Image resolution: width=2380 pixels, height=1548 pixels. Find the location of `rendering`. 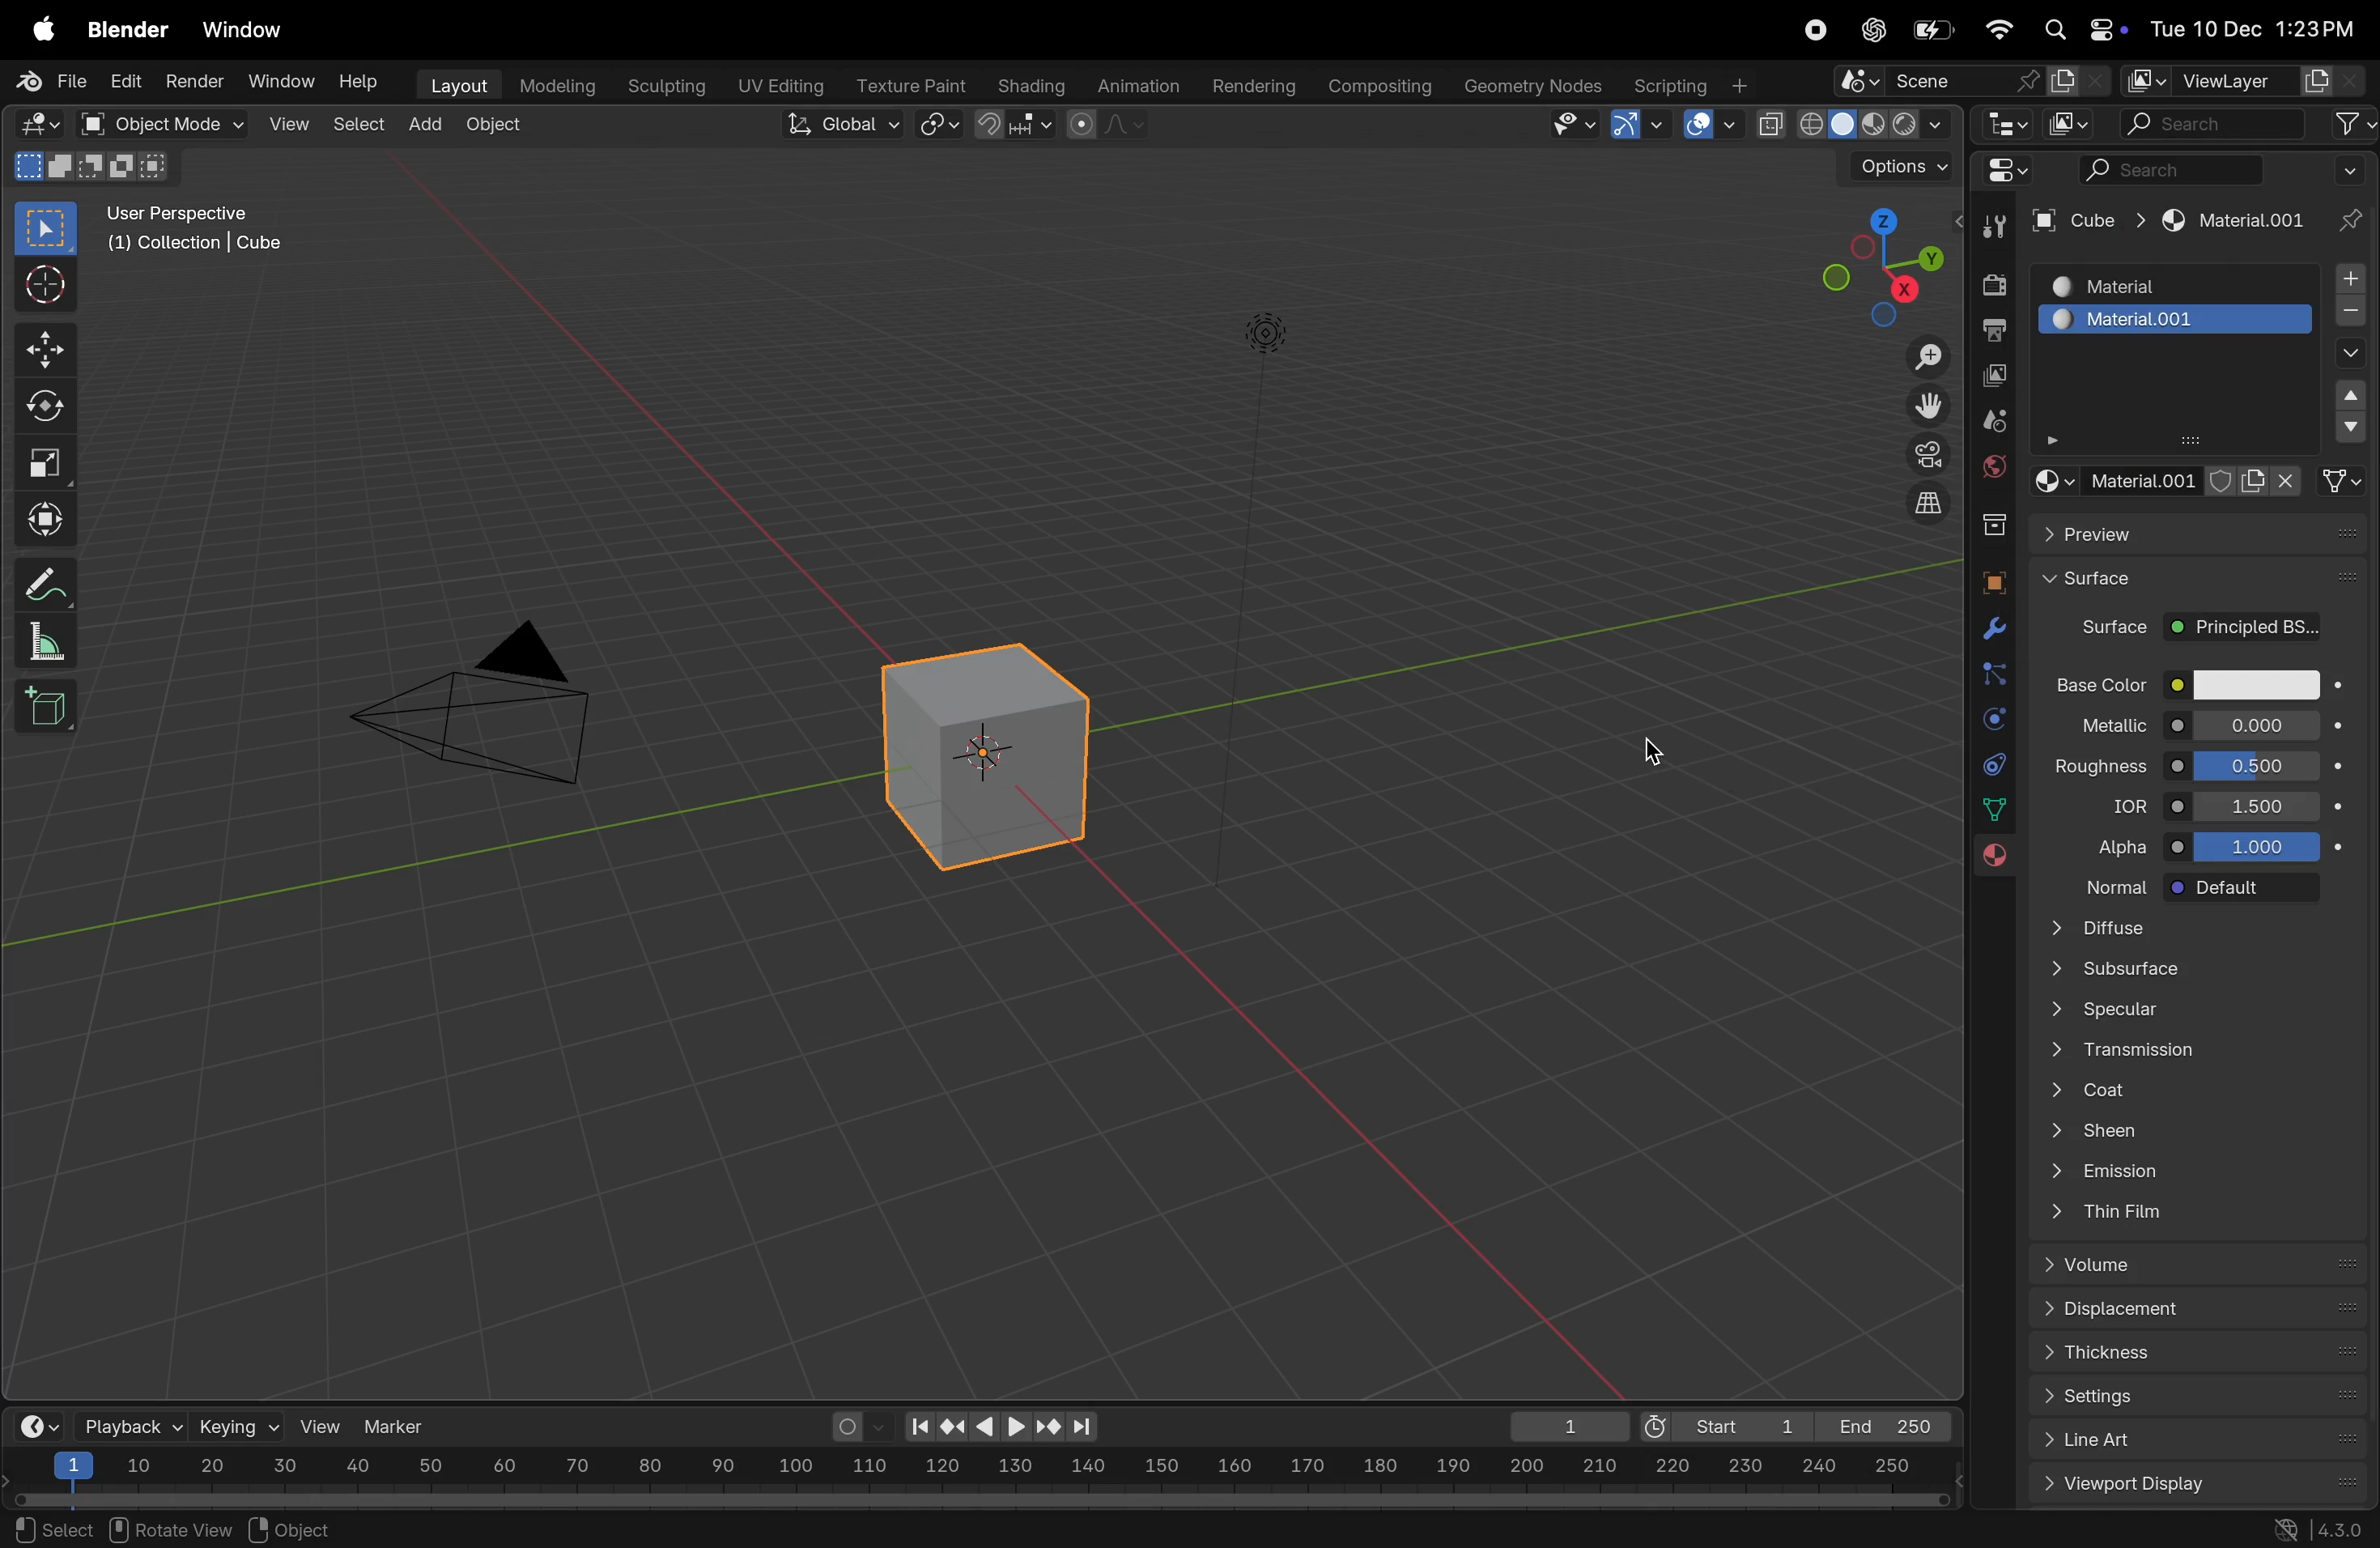

rendering is located at coordinates (1247, 84).